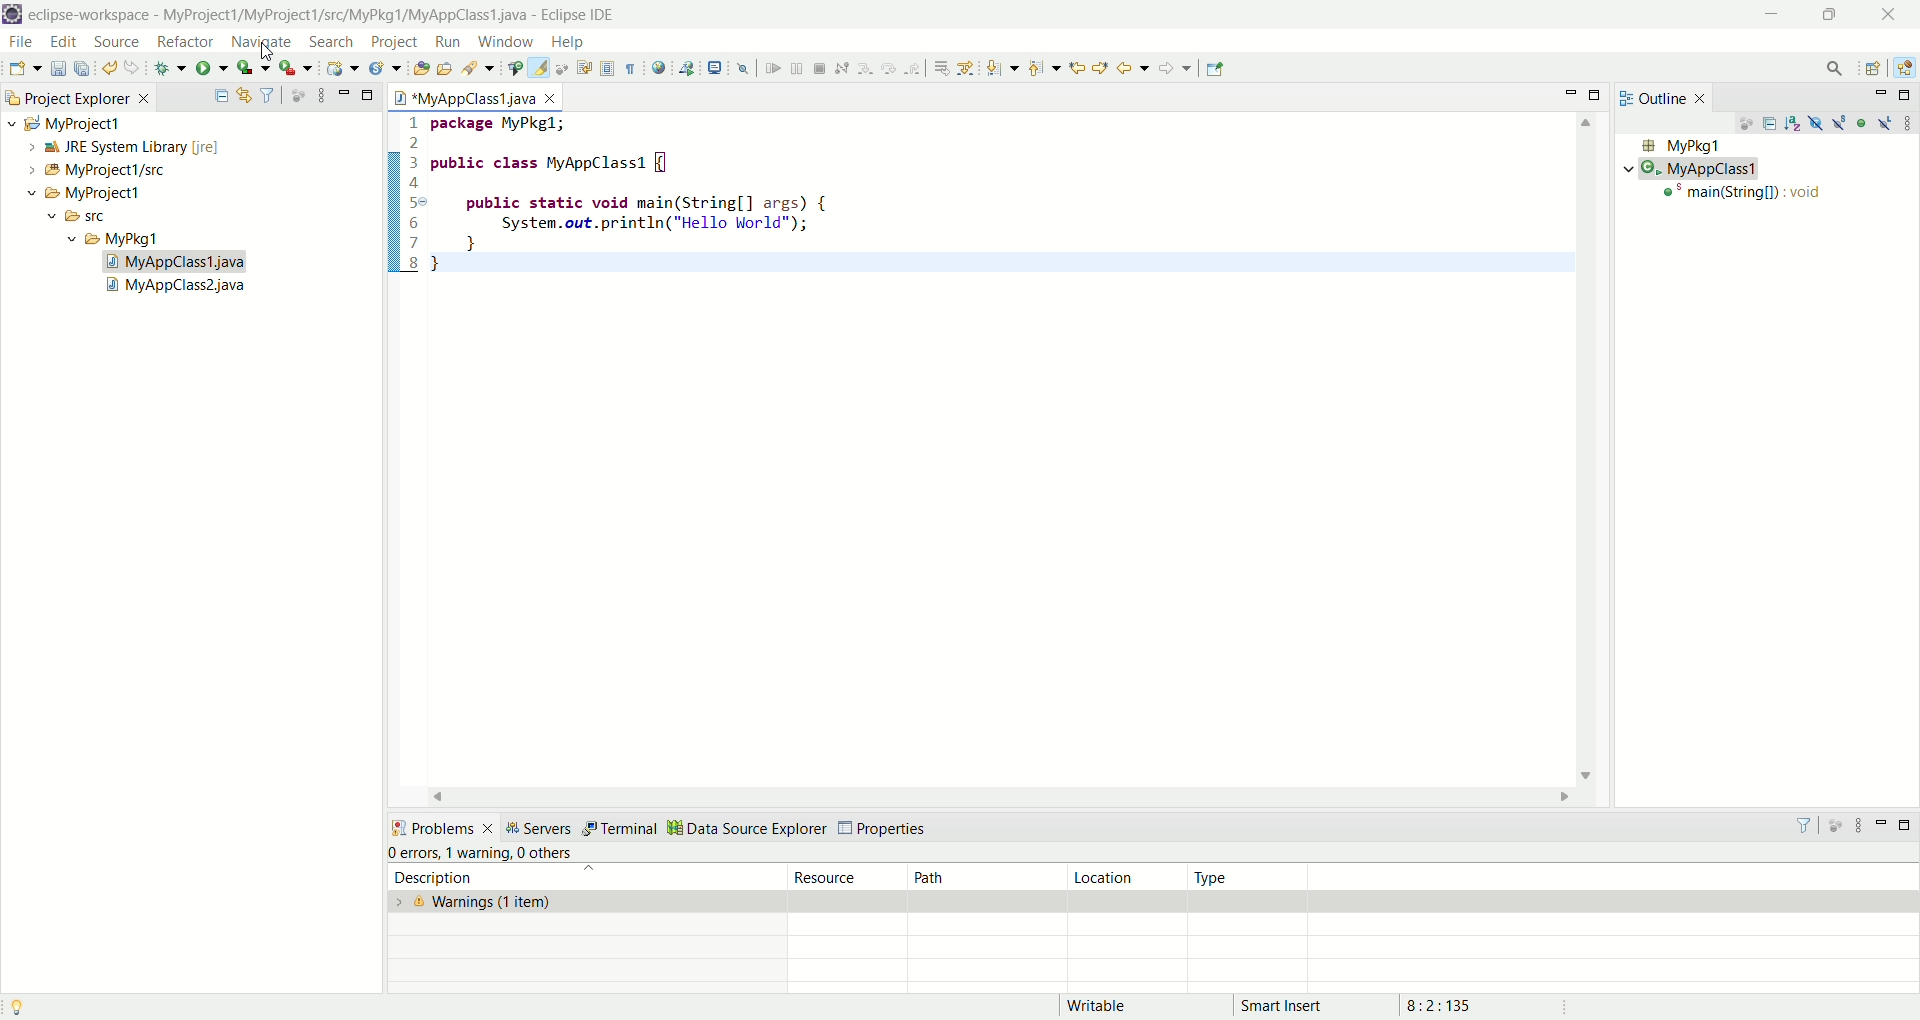 The image size is (1920, 1020). I want to click on maximize, so click(1904, 824).